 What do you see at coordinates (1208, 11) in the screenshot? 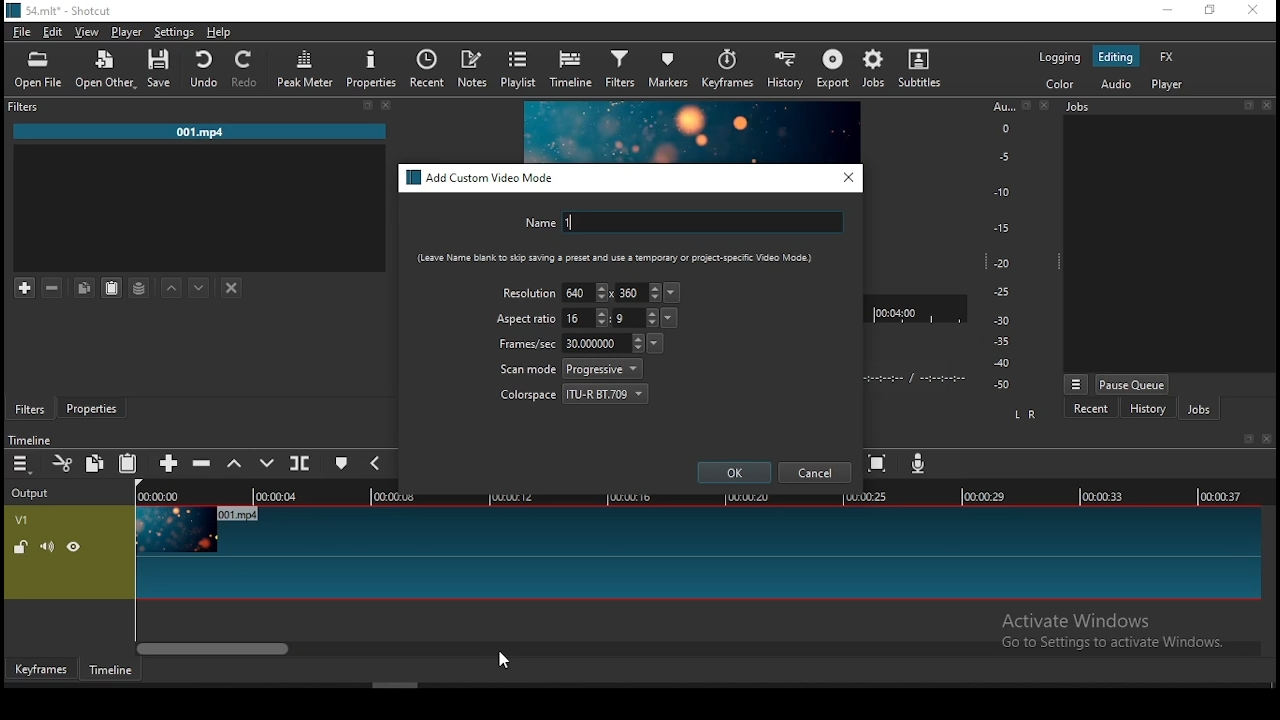
I see `restore` at bounding box center [1208, 11].